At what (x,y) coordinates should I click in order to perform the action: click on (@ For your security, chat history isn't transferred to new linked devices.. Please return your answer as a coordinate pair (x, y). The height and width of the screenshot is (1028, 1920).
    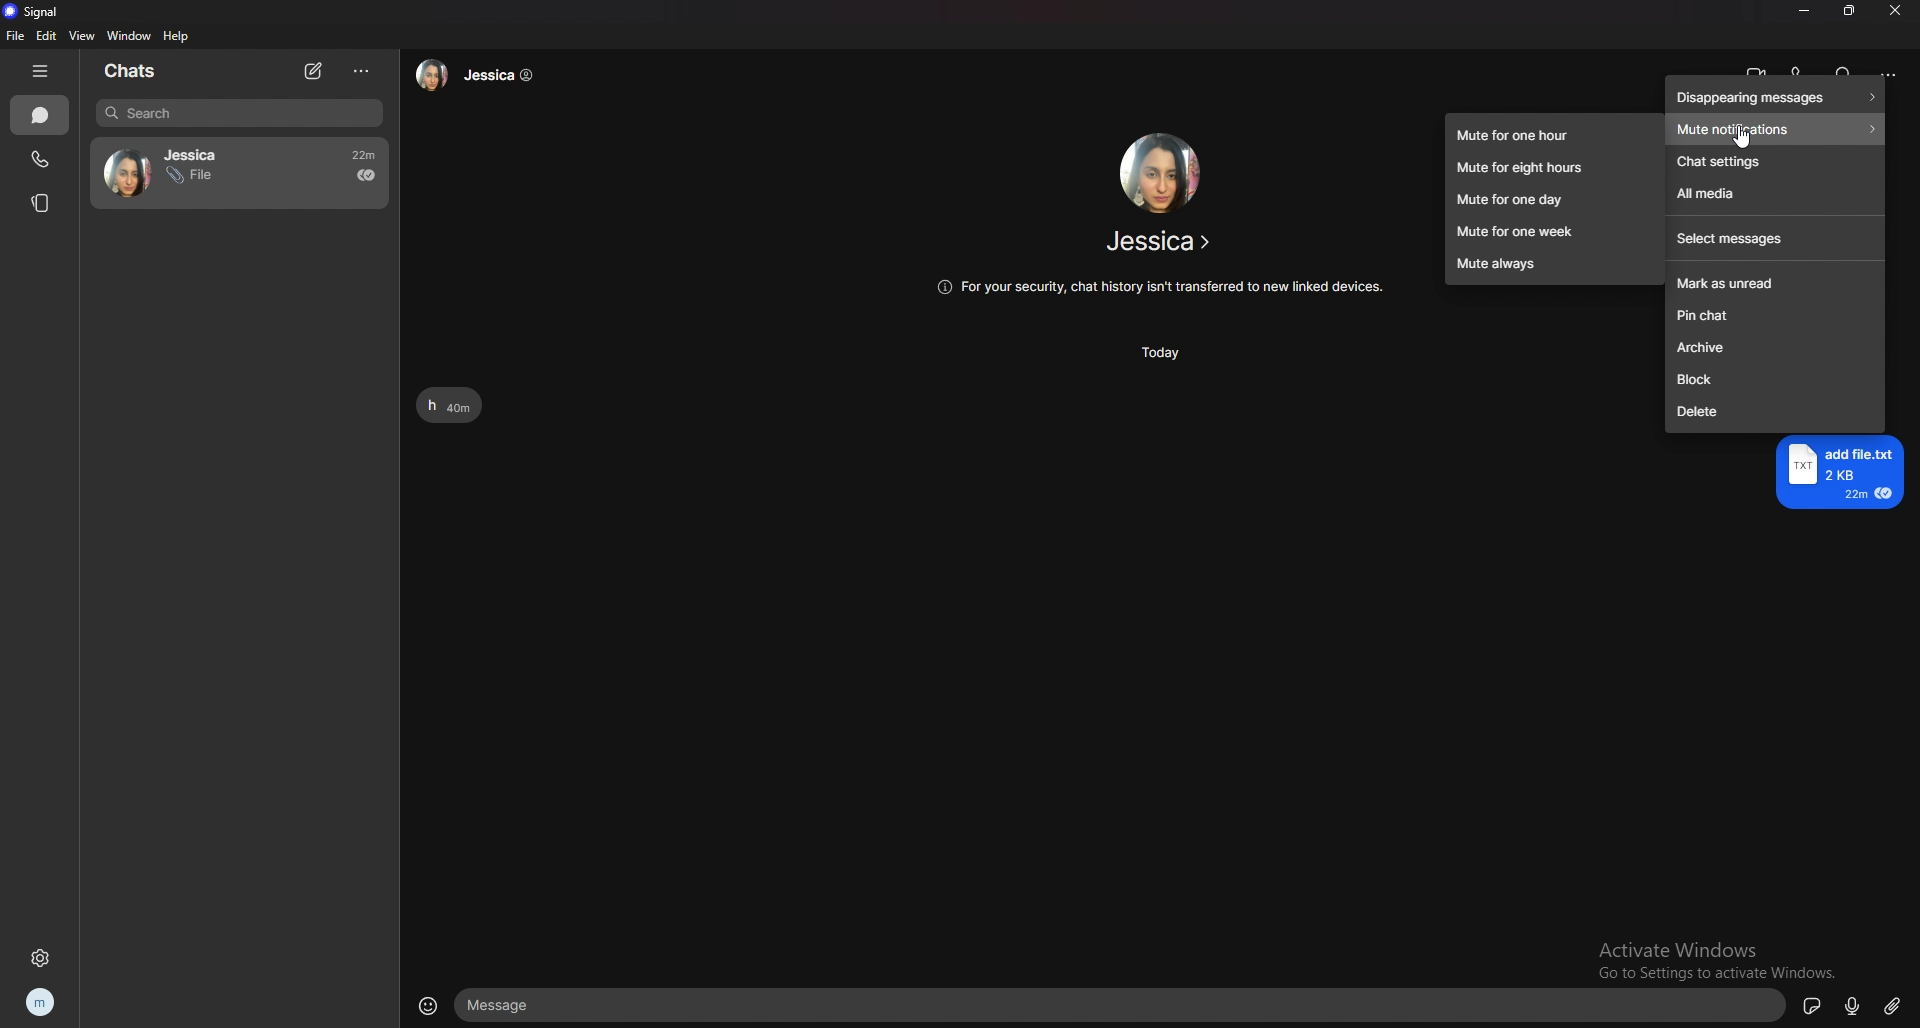
    Looking at the image, I should click on (1162, 286).